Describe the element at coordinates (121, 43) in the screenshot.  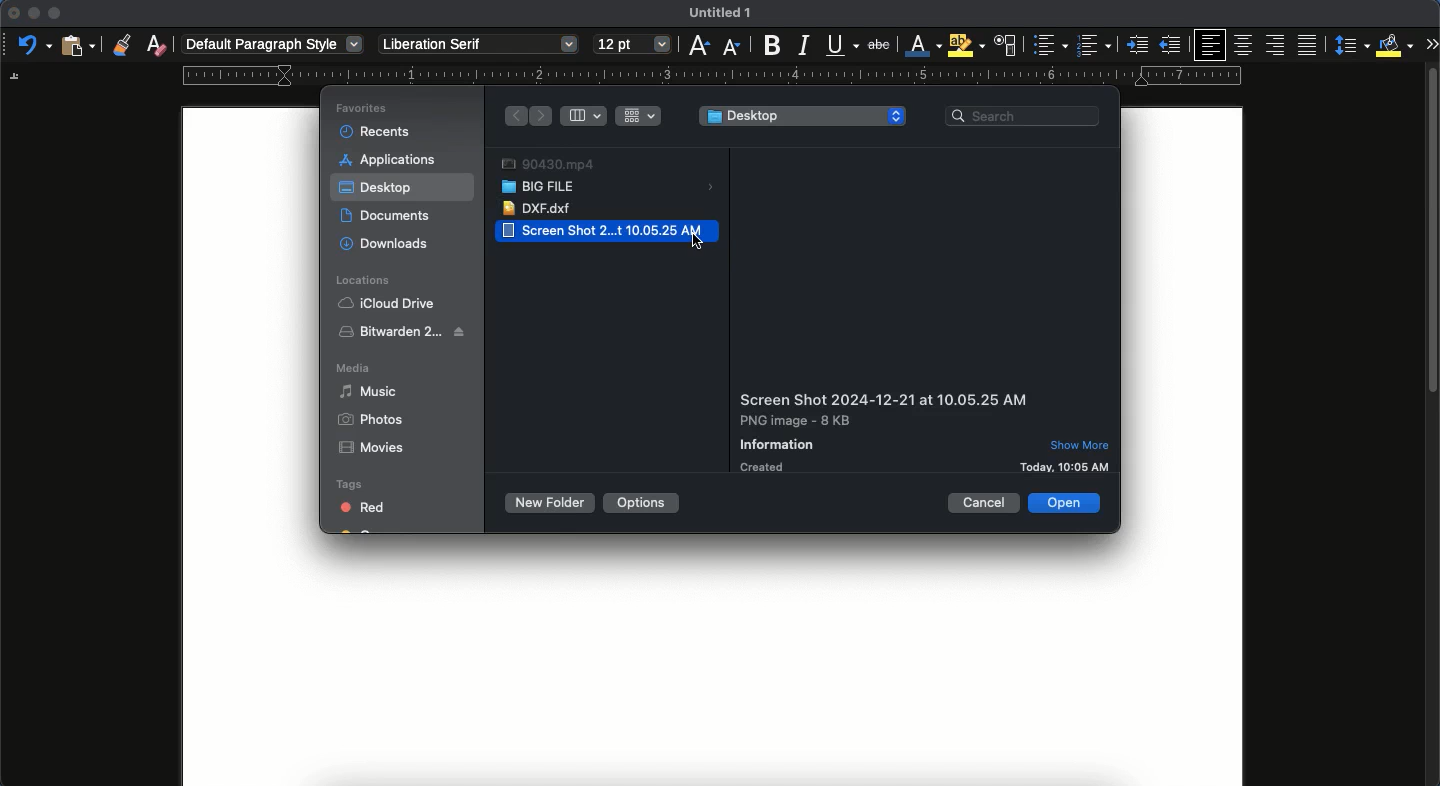
I see `clone formatting` at that location.